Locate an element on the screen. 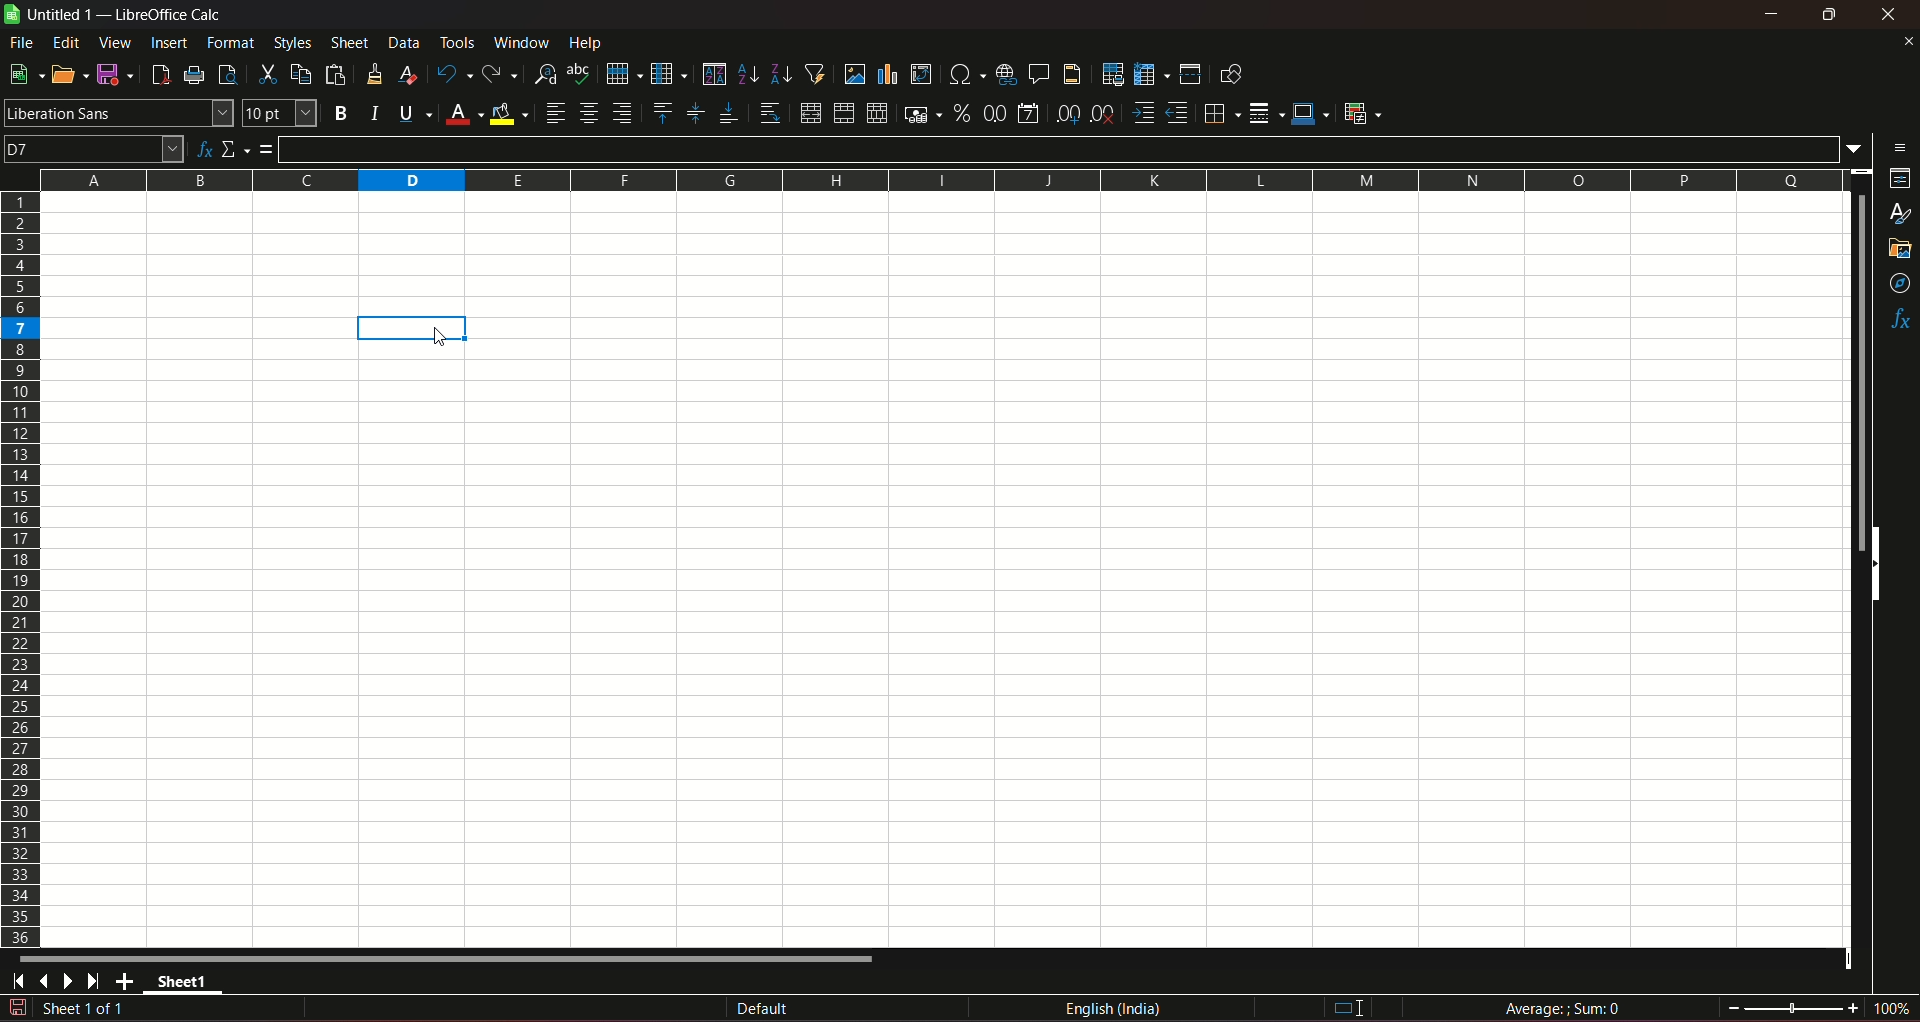  copy is located at coordinates (301, 74).